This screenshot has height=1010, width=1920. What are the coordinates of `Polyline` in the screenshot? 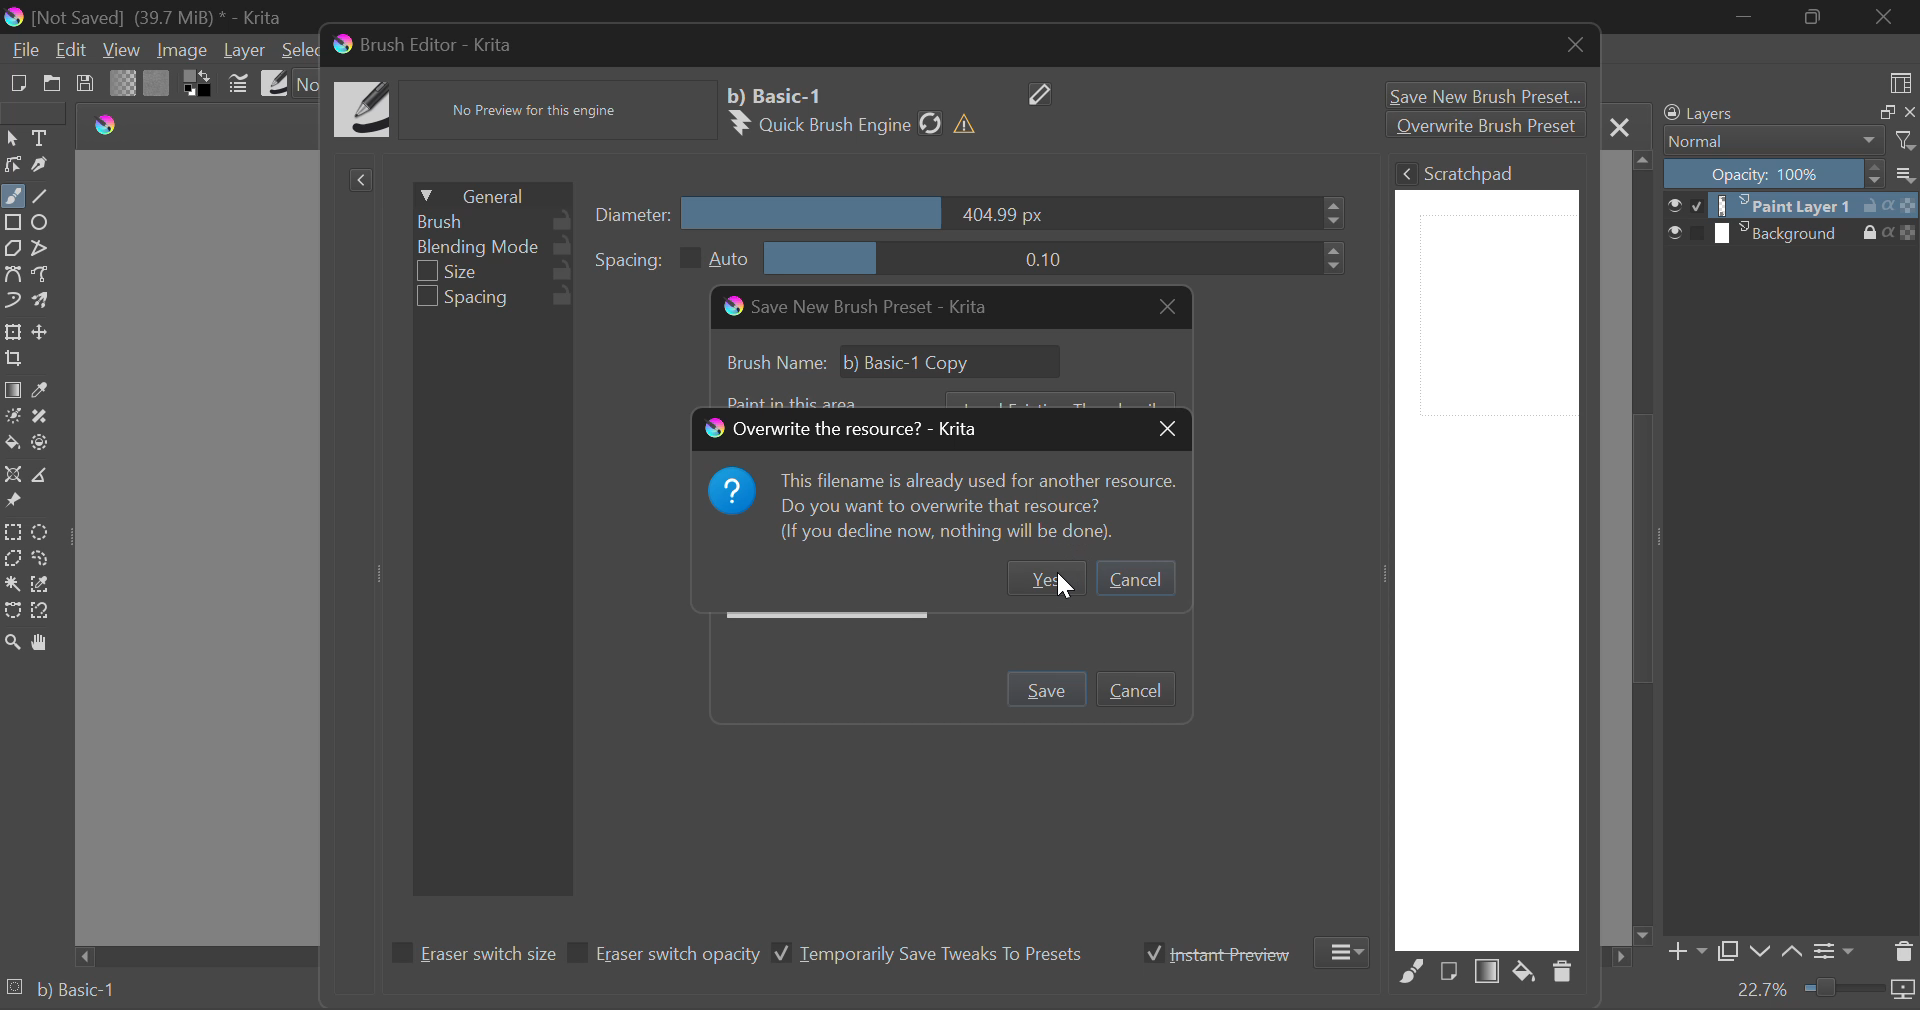 It's located at (44, 248).